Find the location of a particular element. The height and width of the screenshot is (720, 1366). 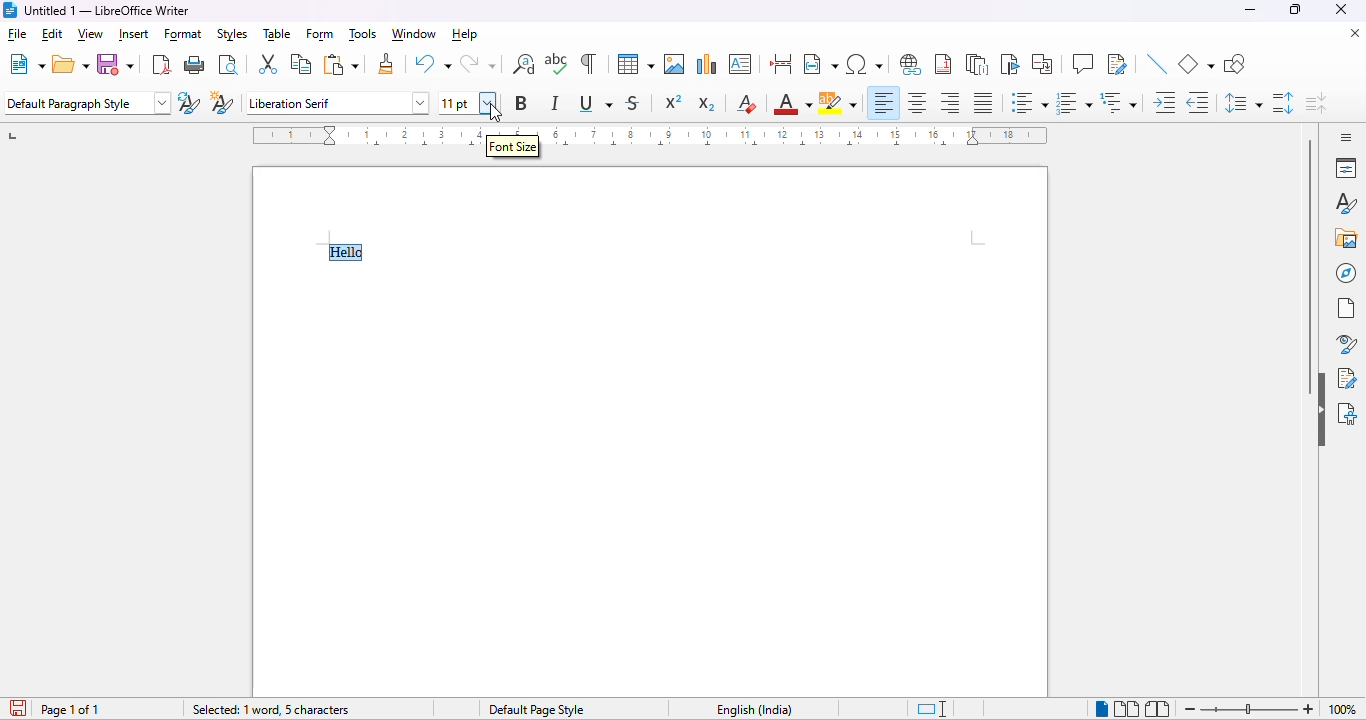

copy is located at coordinates (301, 64).